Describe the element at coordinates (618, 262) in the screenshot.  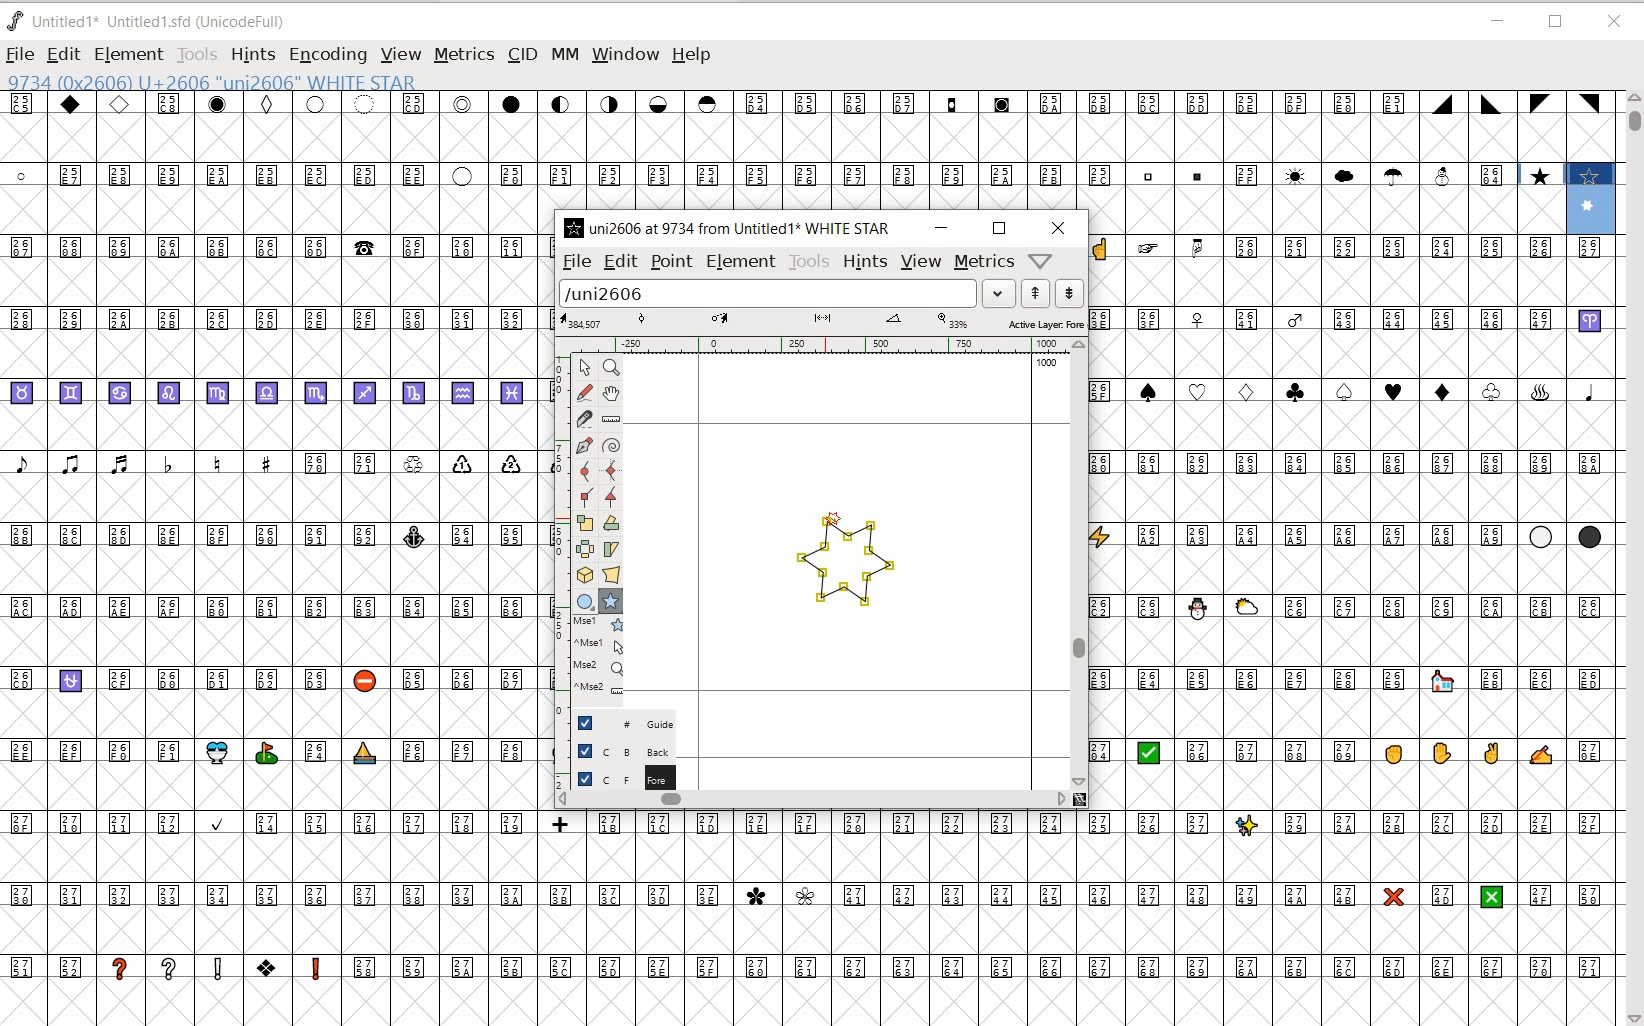
I see `EDIT` at that location.